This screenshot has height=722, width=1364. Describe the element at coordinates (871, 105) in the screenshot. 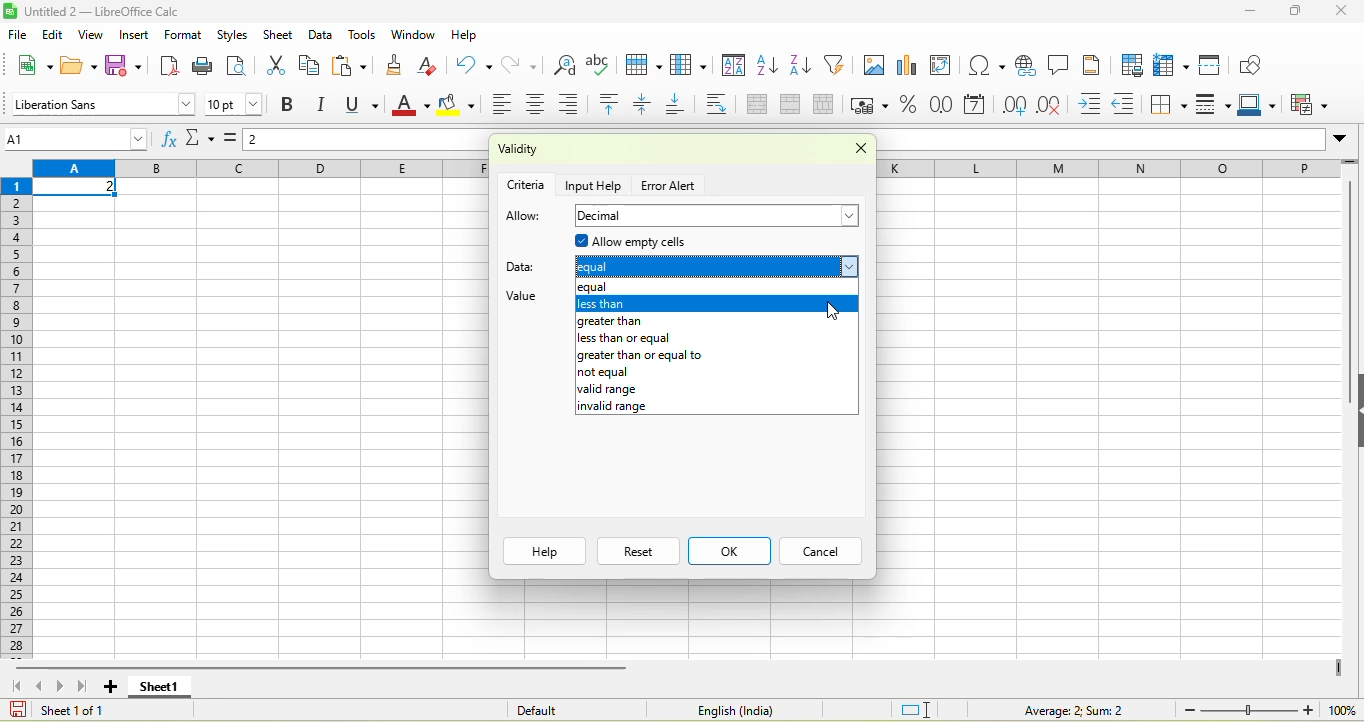

I see `format as currency` at that location.